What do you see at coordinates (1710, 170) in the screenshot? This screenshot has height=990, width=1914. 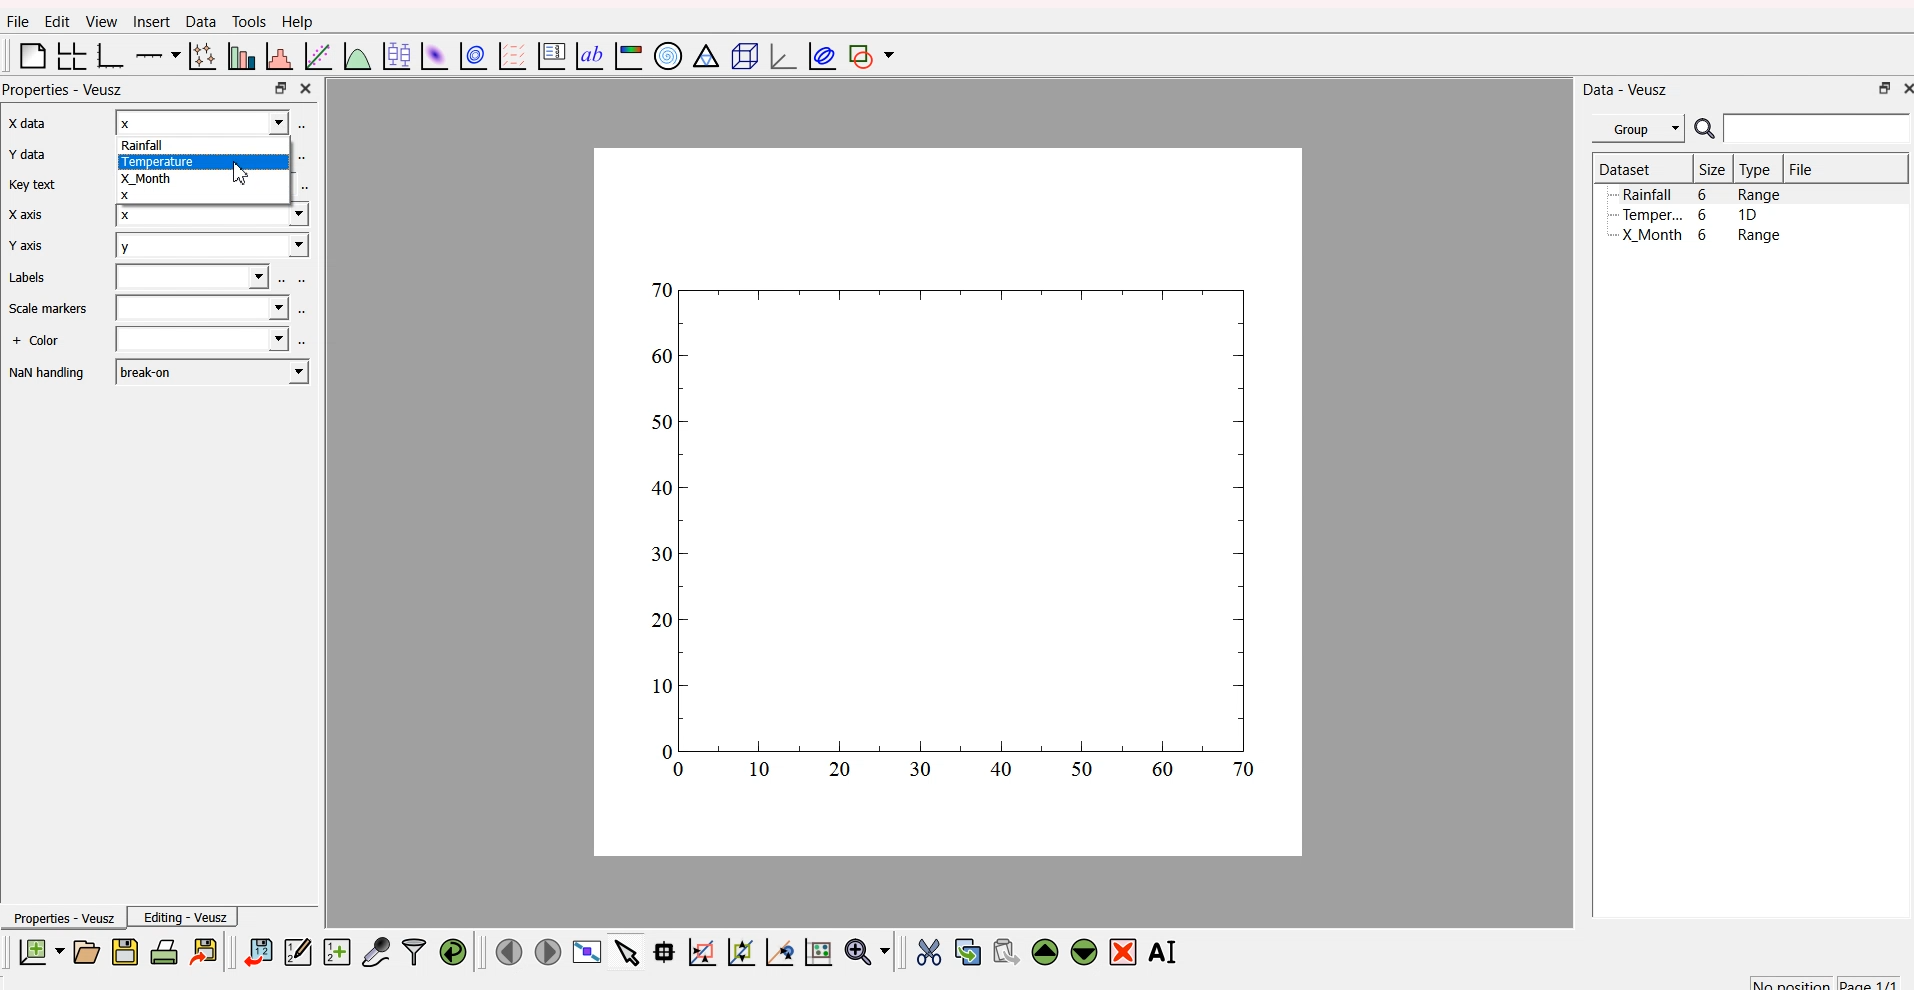 I see `| Size` at bounding box center [1710, 170].